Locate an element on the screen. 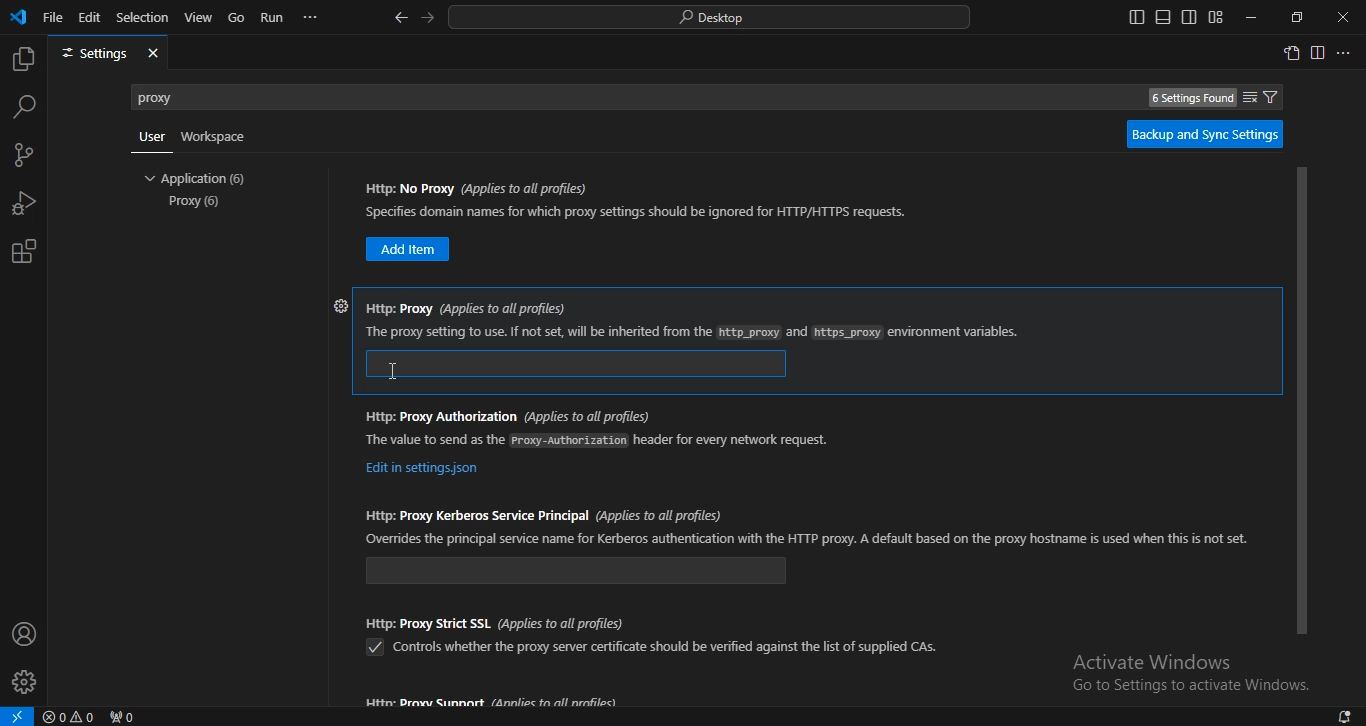  go is located at coordinates (237, 17).